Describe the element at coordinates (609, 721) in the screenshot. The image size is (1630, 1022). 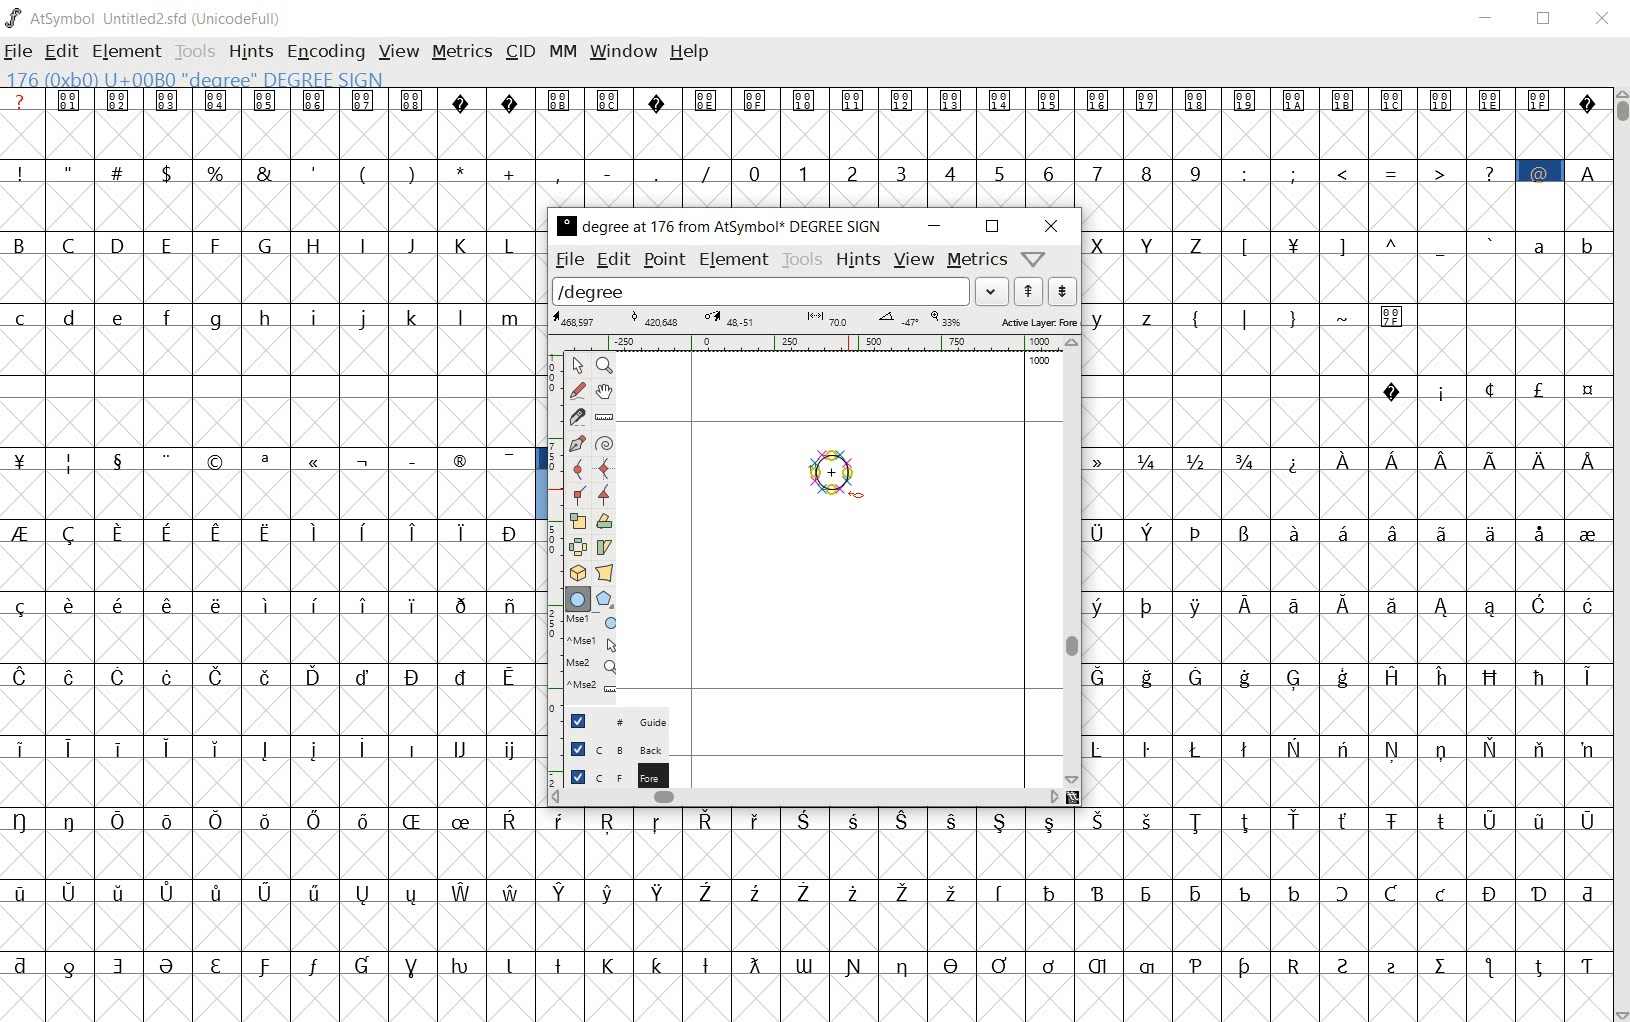
I see `guide` at that location.